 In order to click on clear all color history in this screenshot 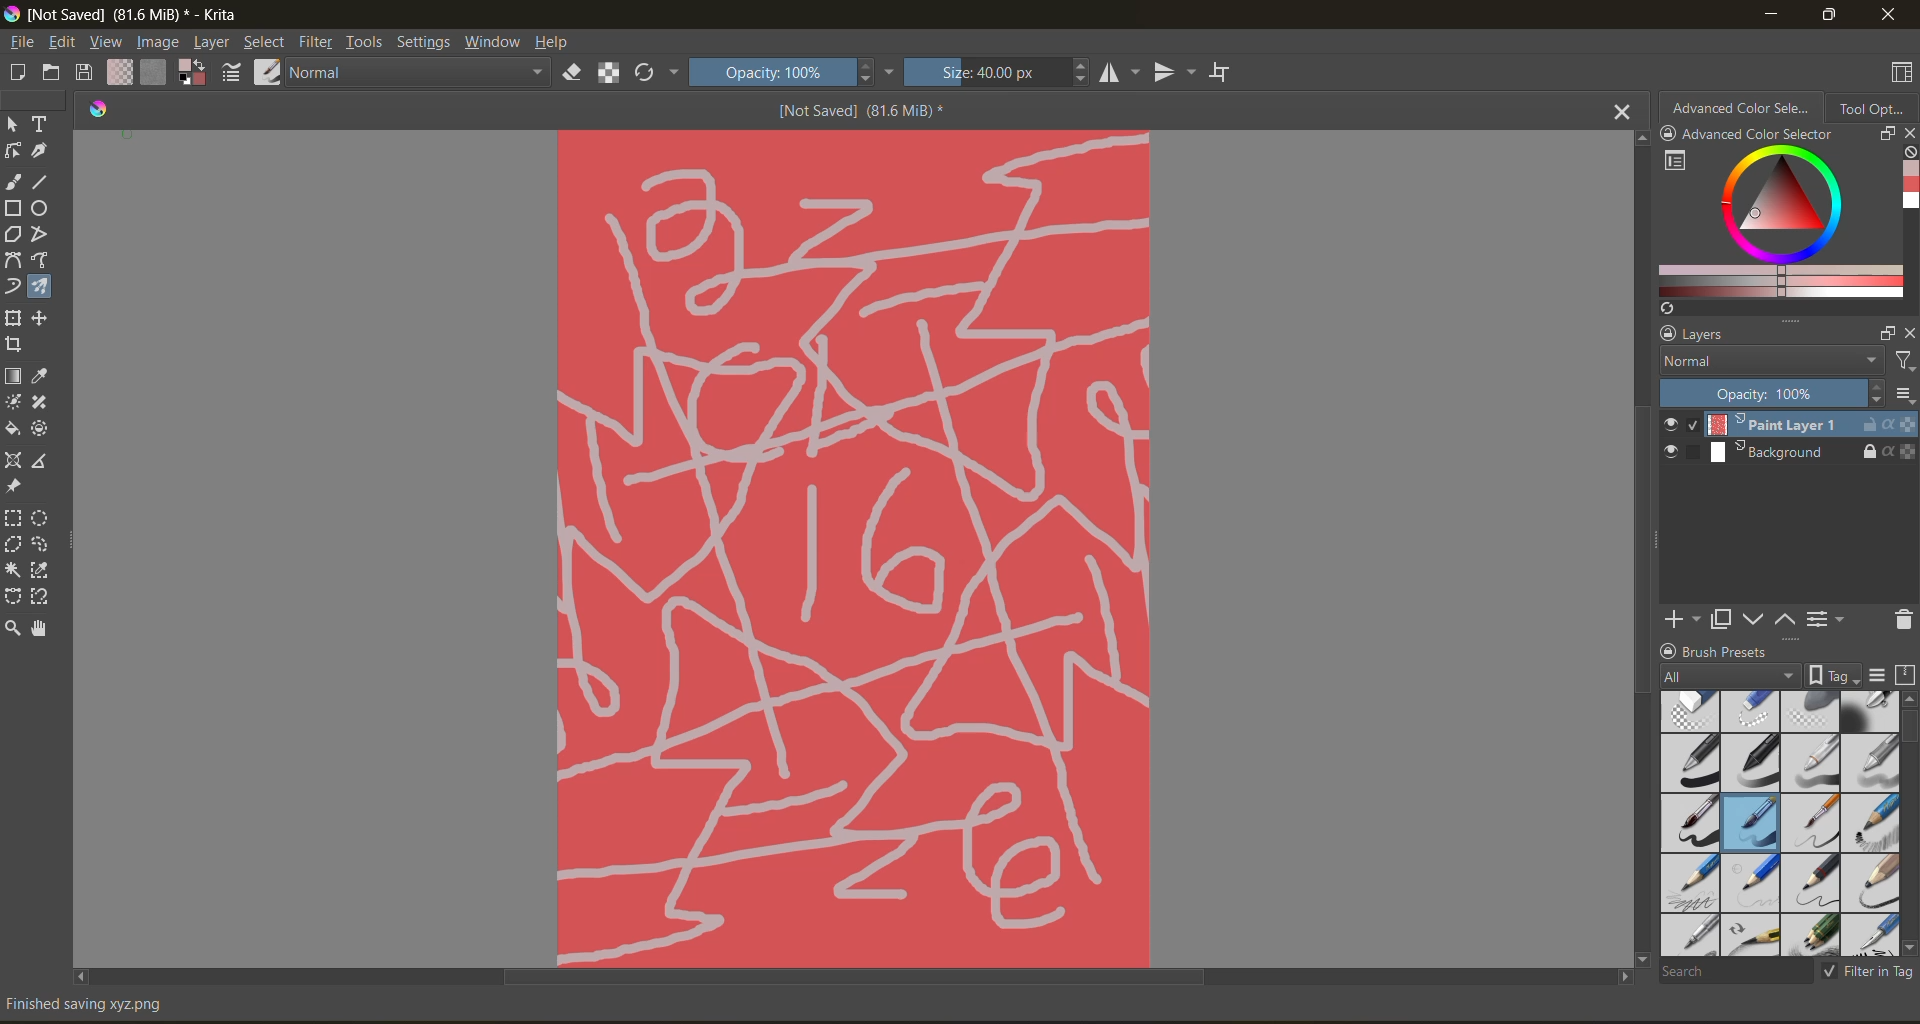, I will do `click(1908, 154)`.